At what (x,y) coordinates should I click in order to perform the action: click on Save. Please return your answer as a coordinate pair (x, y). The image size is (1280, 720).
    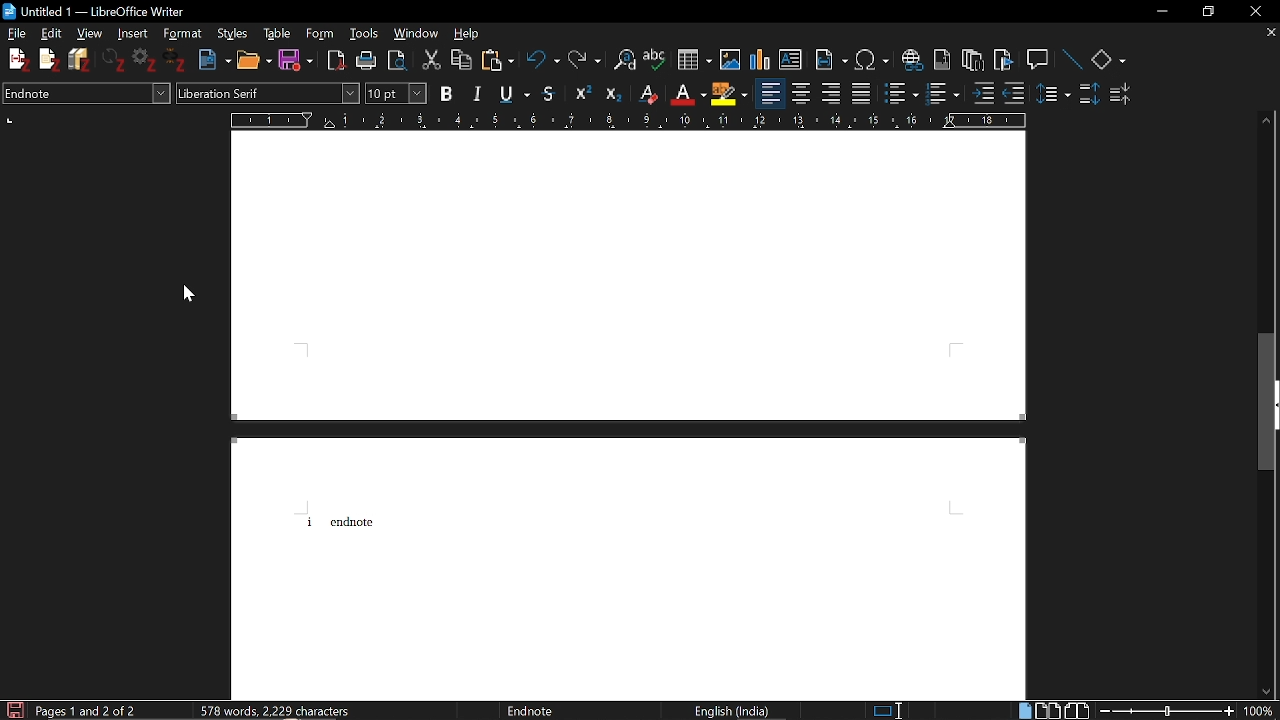
    Looking at the image, I should click on (294, 61).